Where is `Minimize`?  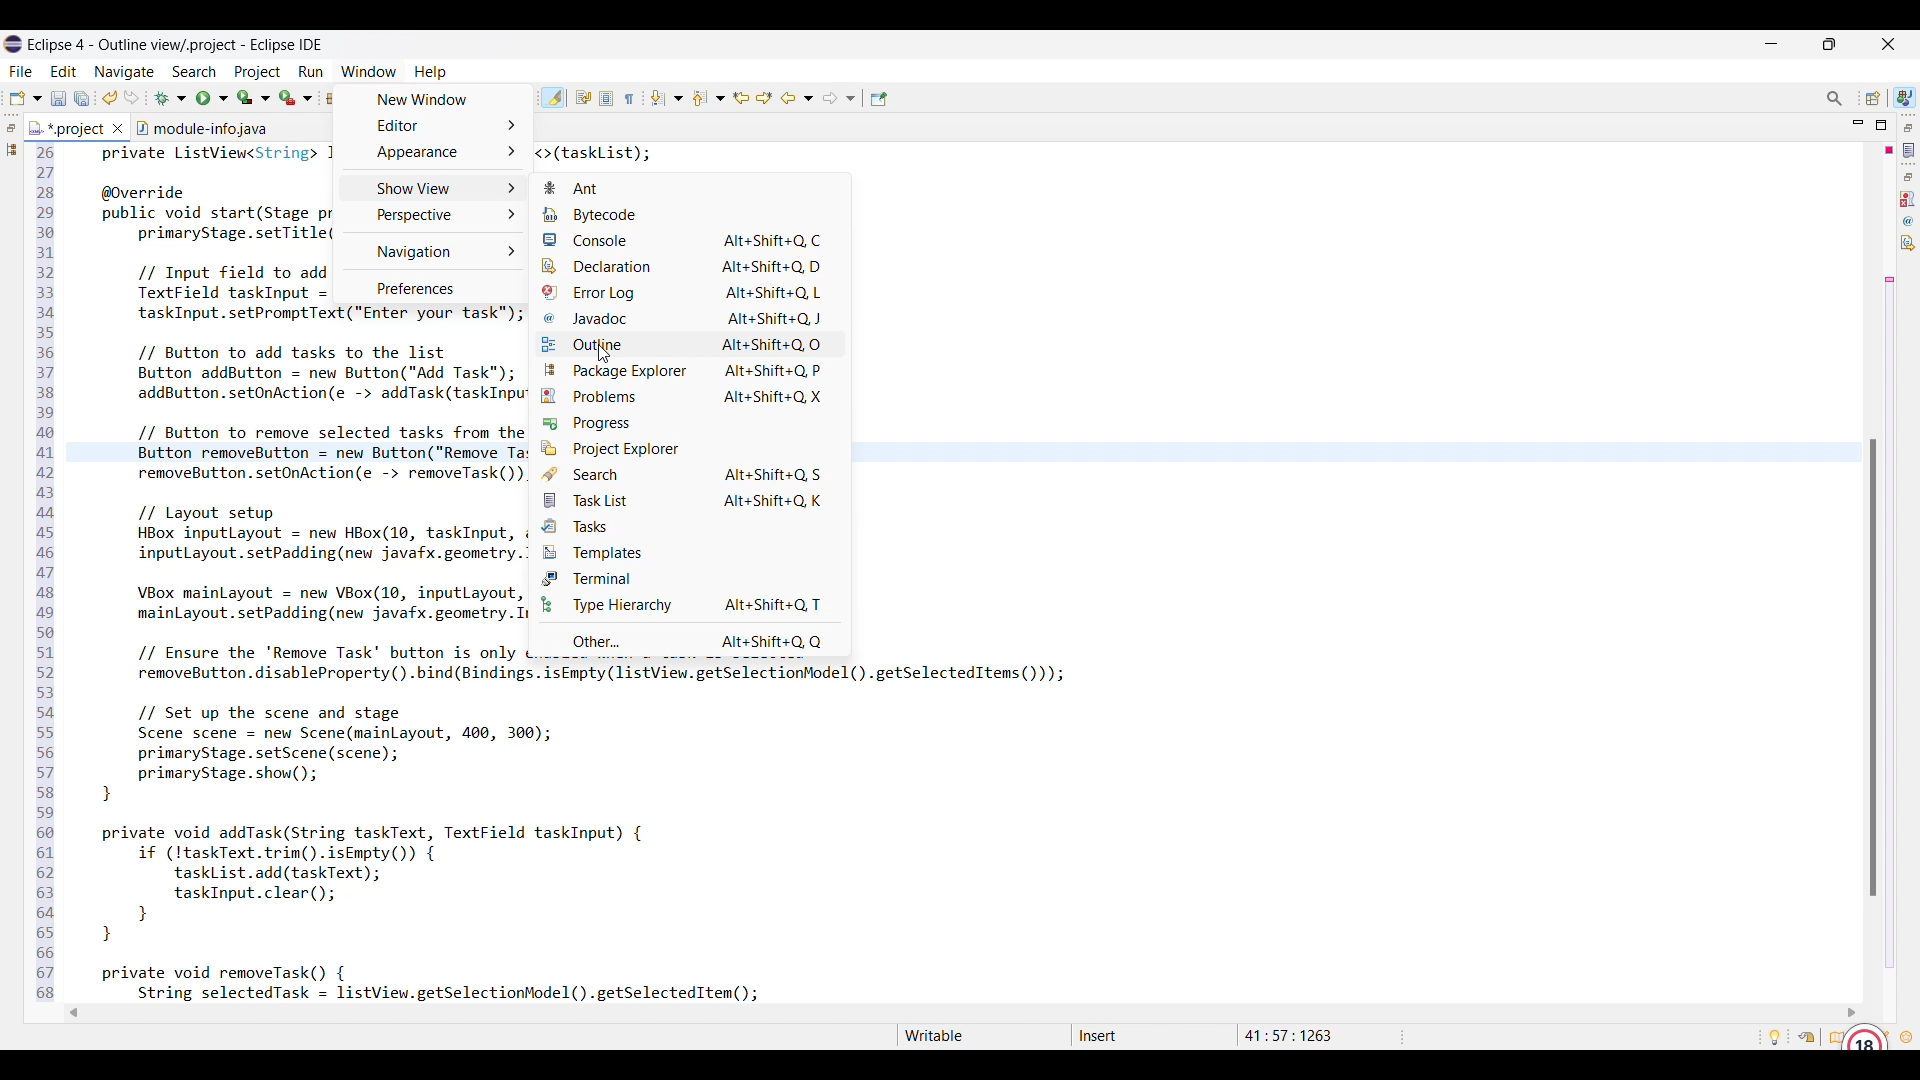
Minimize is located at coordinates (1859, 124).